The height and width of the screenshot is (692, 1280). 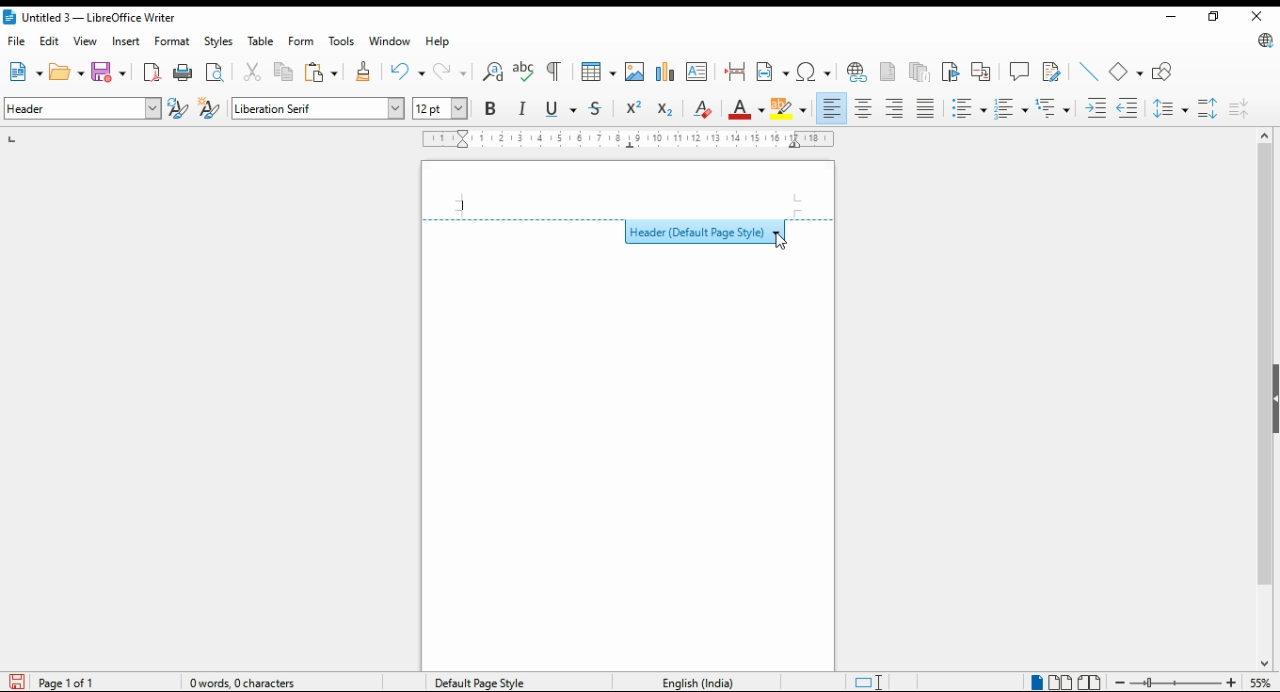 What do you see at coordinates (409, 72) in the screenshot?
I see `undo` at bounding box center [409, 72].